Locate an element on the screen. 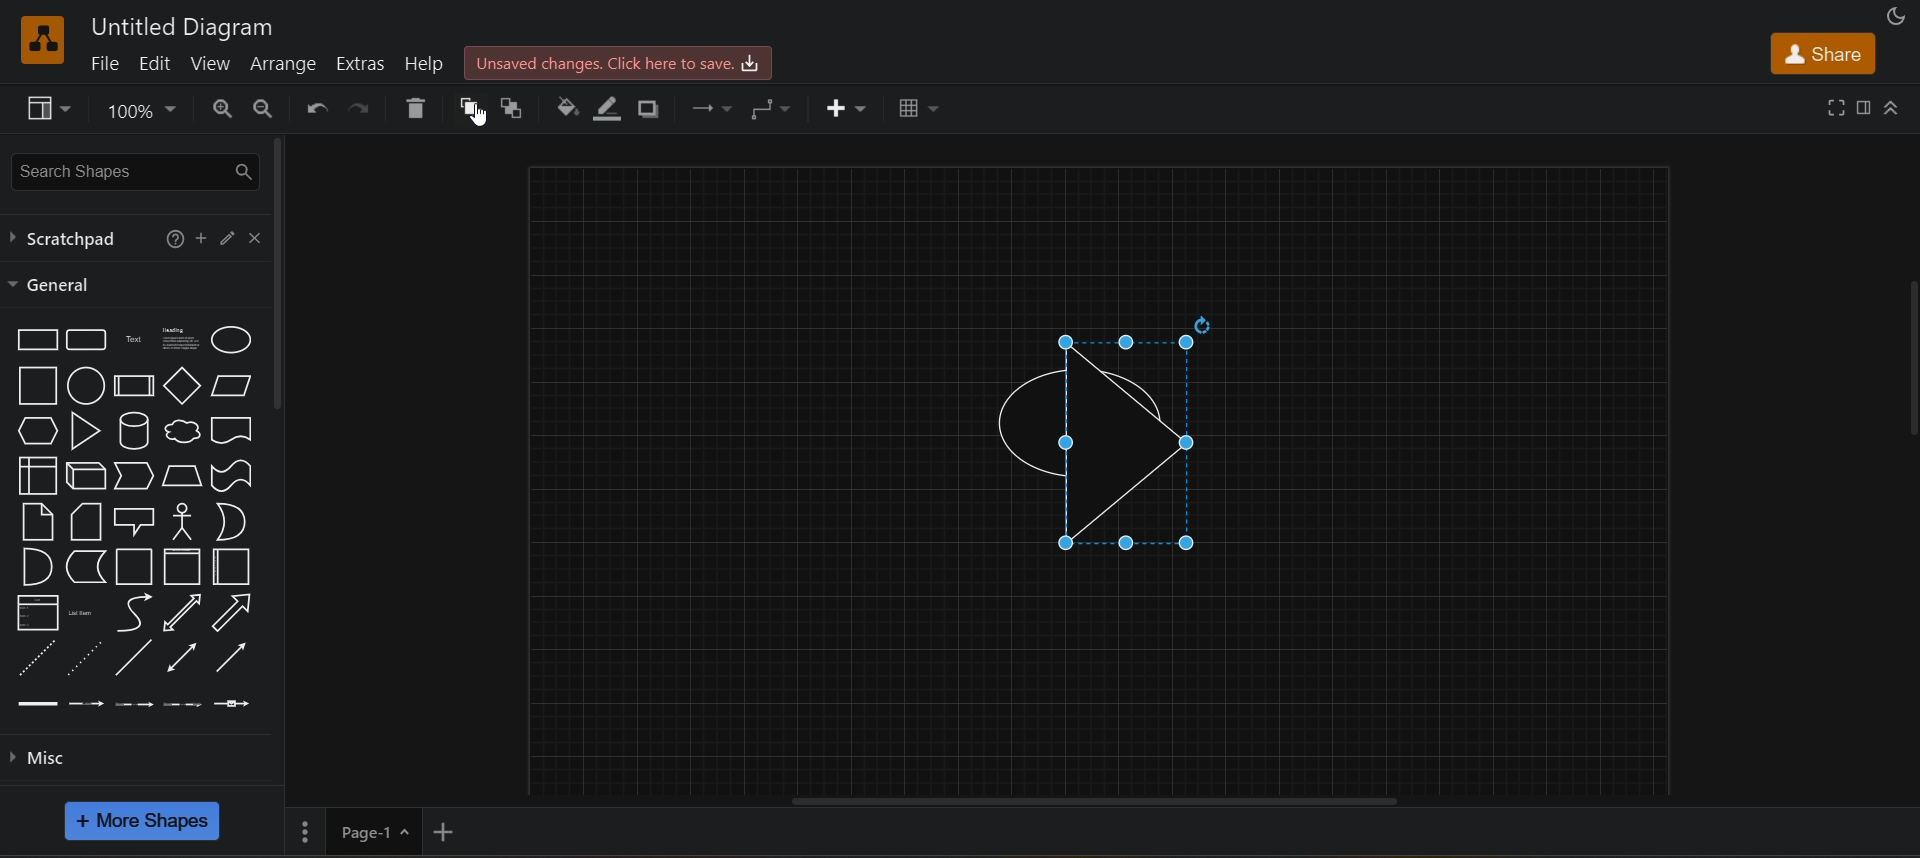  more shapes is located at coordinates (145, 821).